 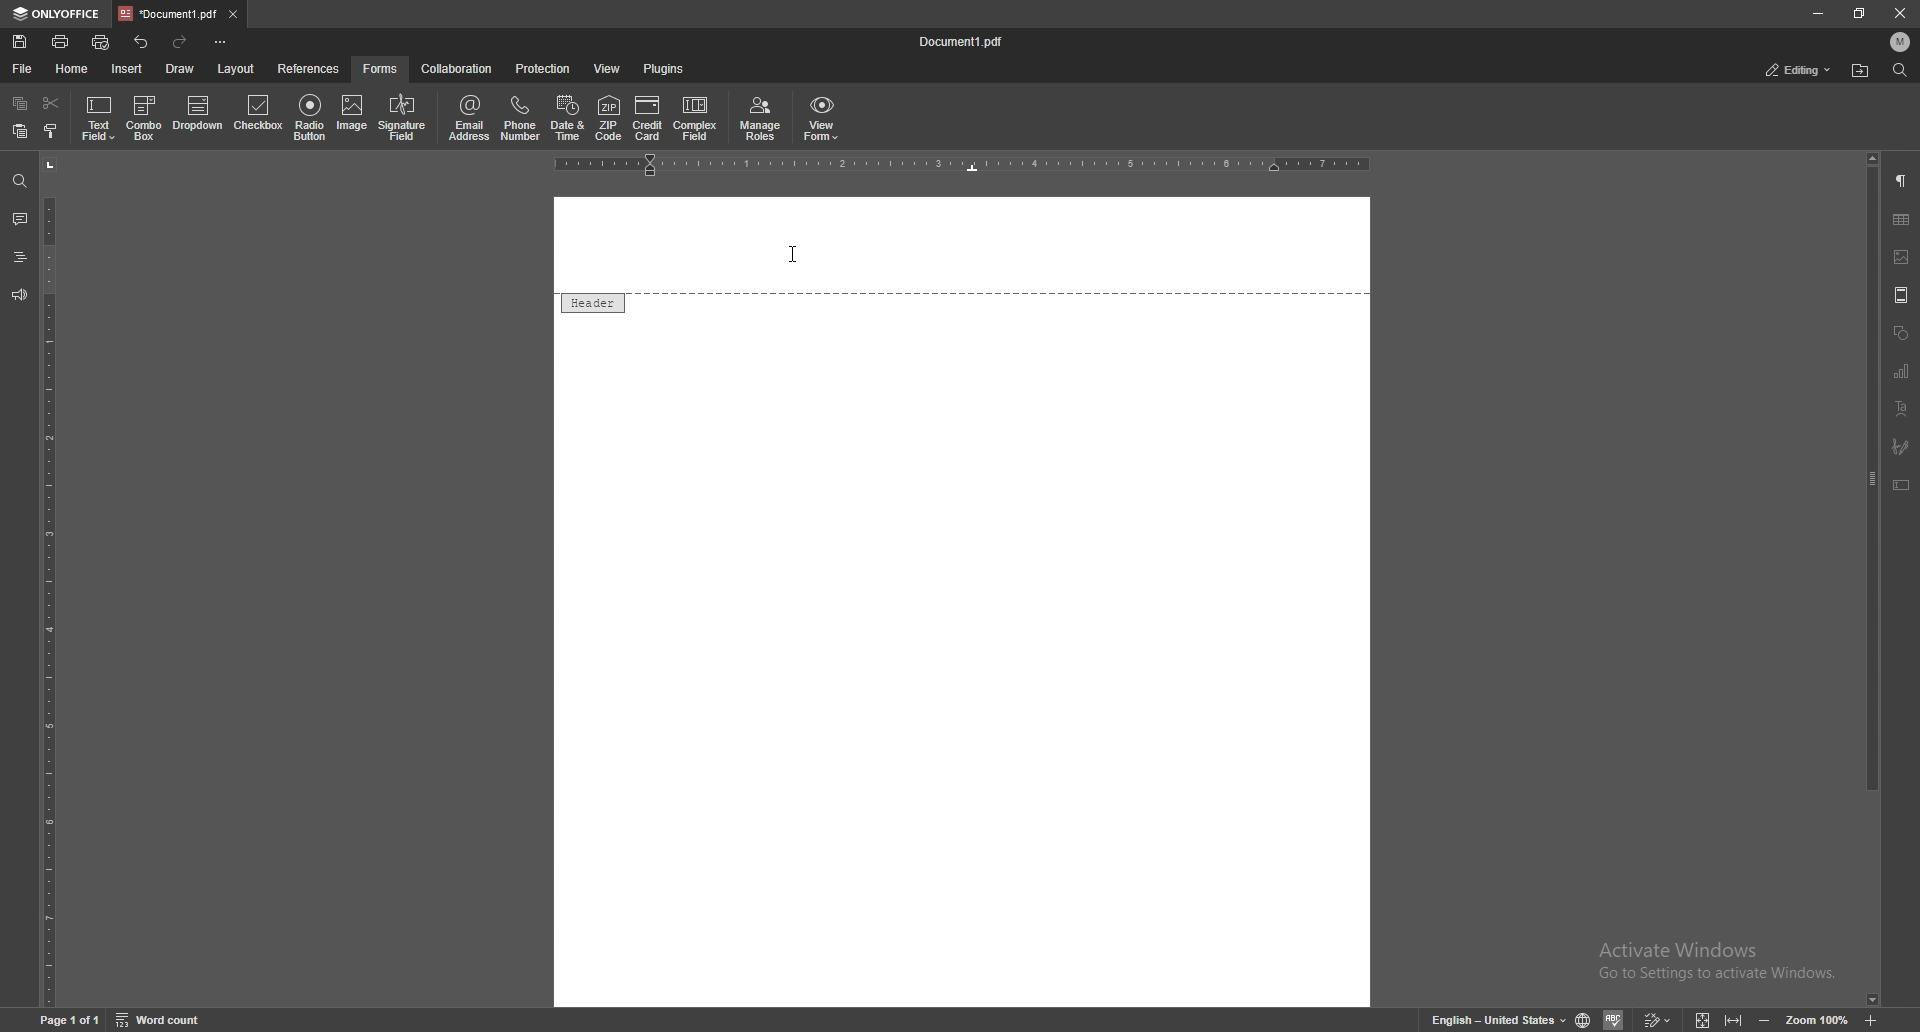 I want to click on headings, so click(x=21, y=255).